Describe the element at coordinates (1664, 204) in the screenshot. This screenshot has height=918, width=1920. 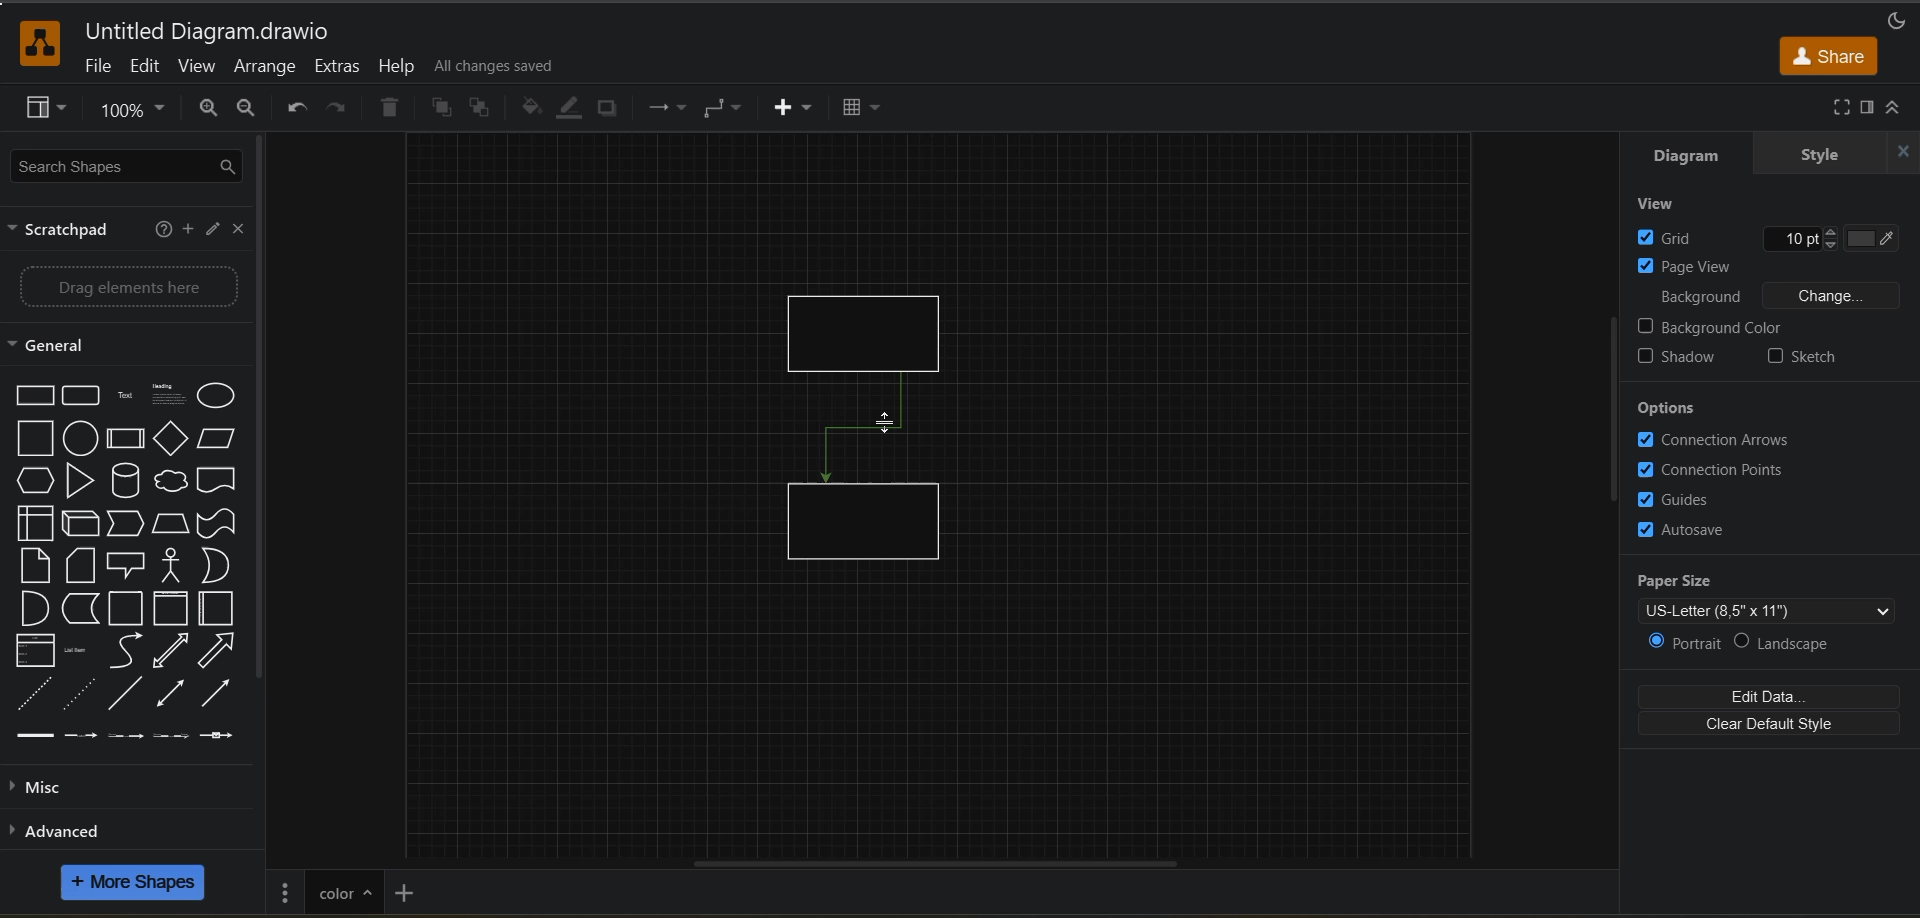
I see `view` at that location.